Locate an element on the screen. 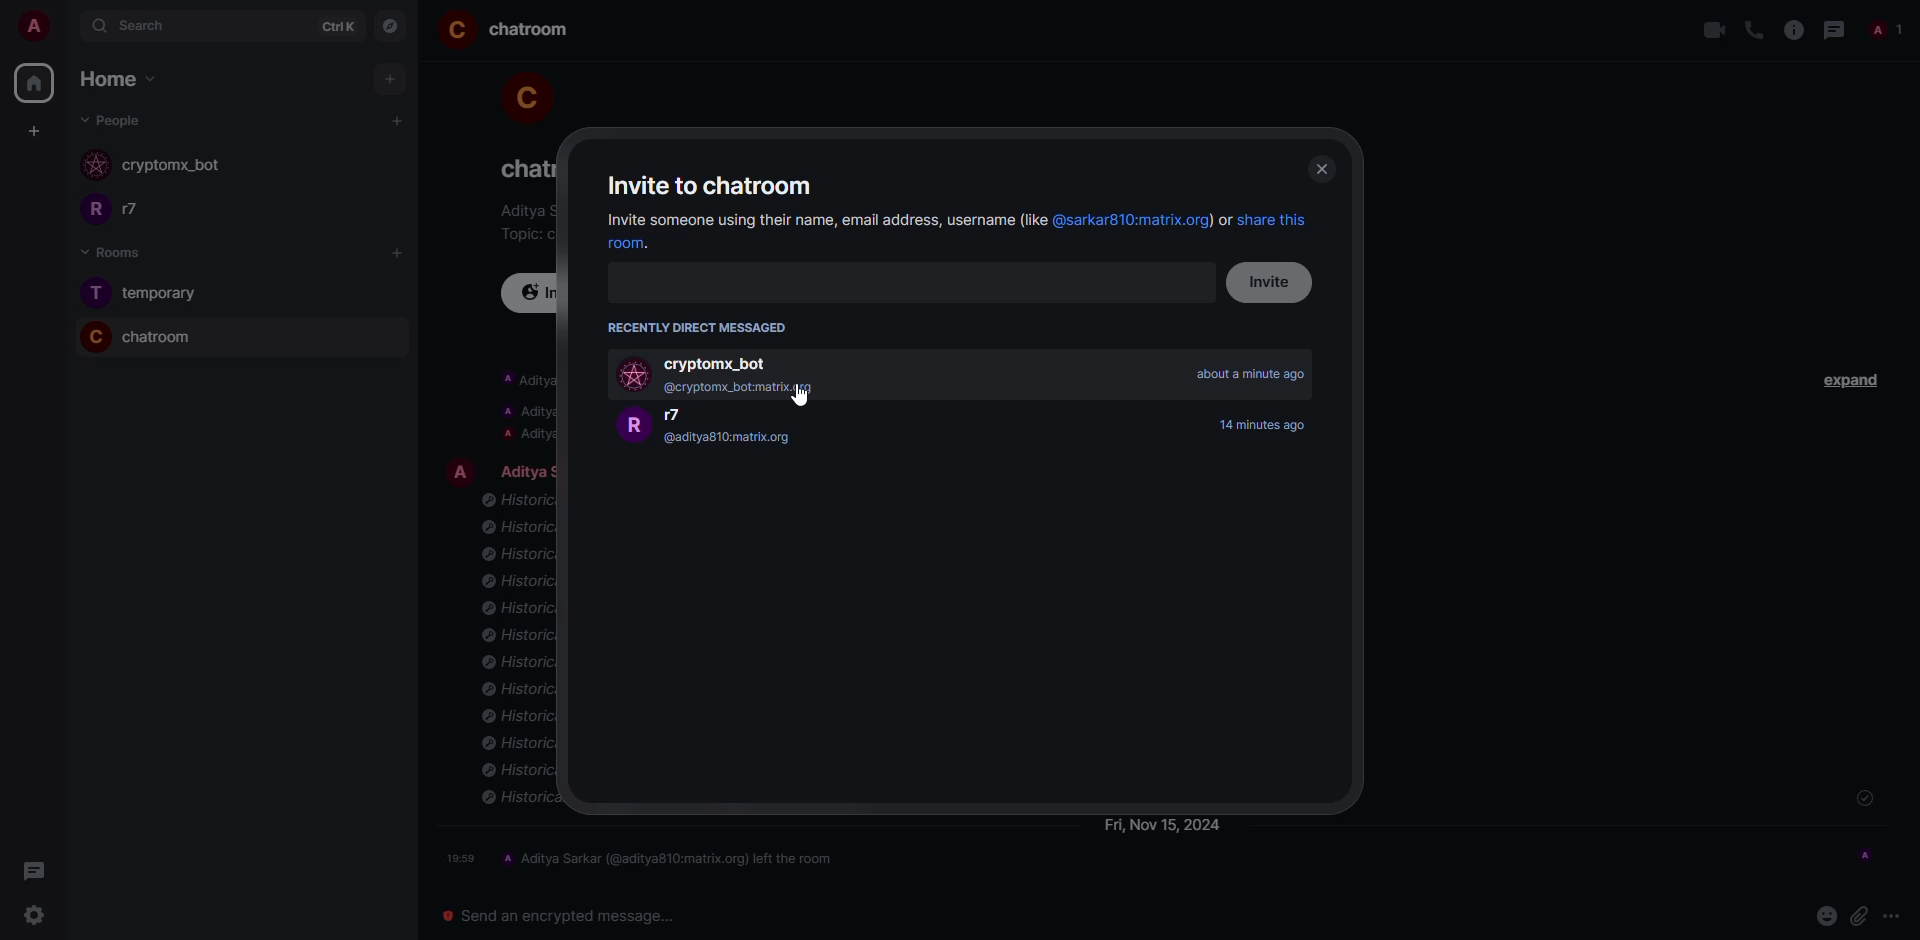 The image size is (1920, 940). email id is located at coordinates (730, 440).